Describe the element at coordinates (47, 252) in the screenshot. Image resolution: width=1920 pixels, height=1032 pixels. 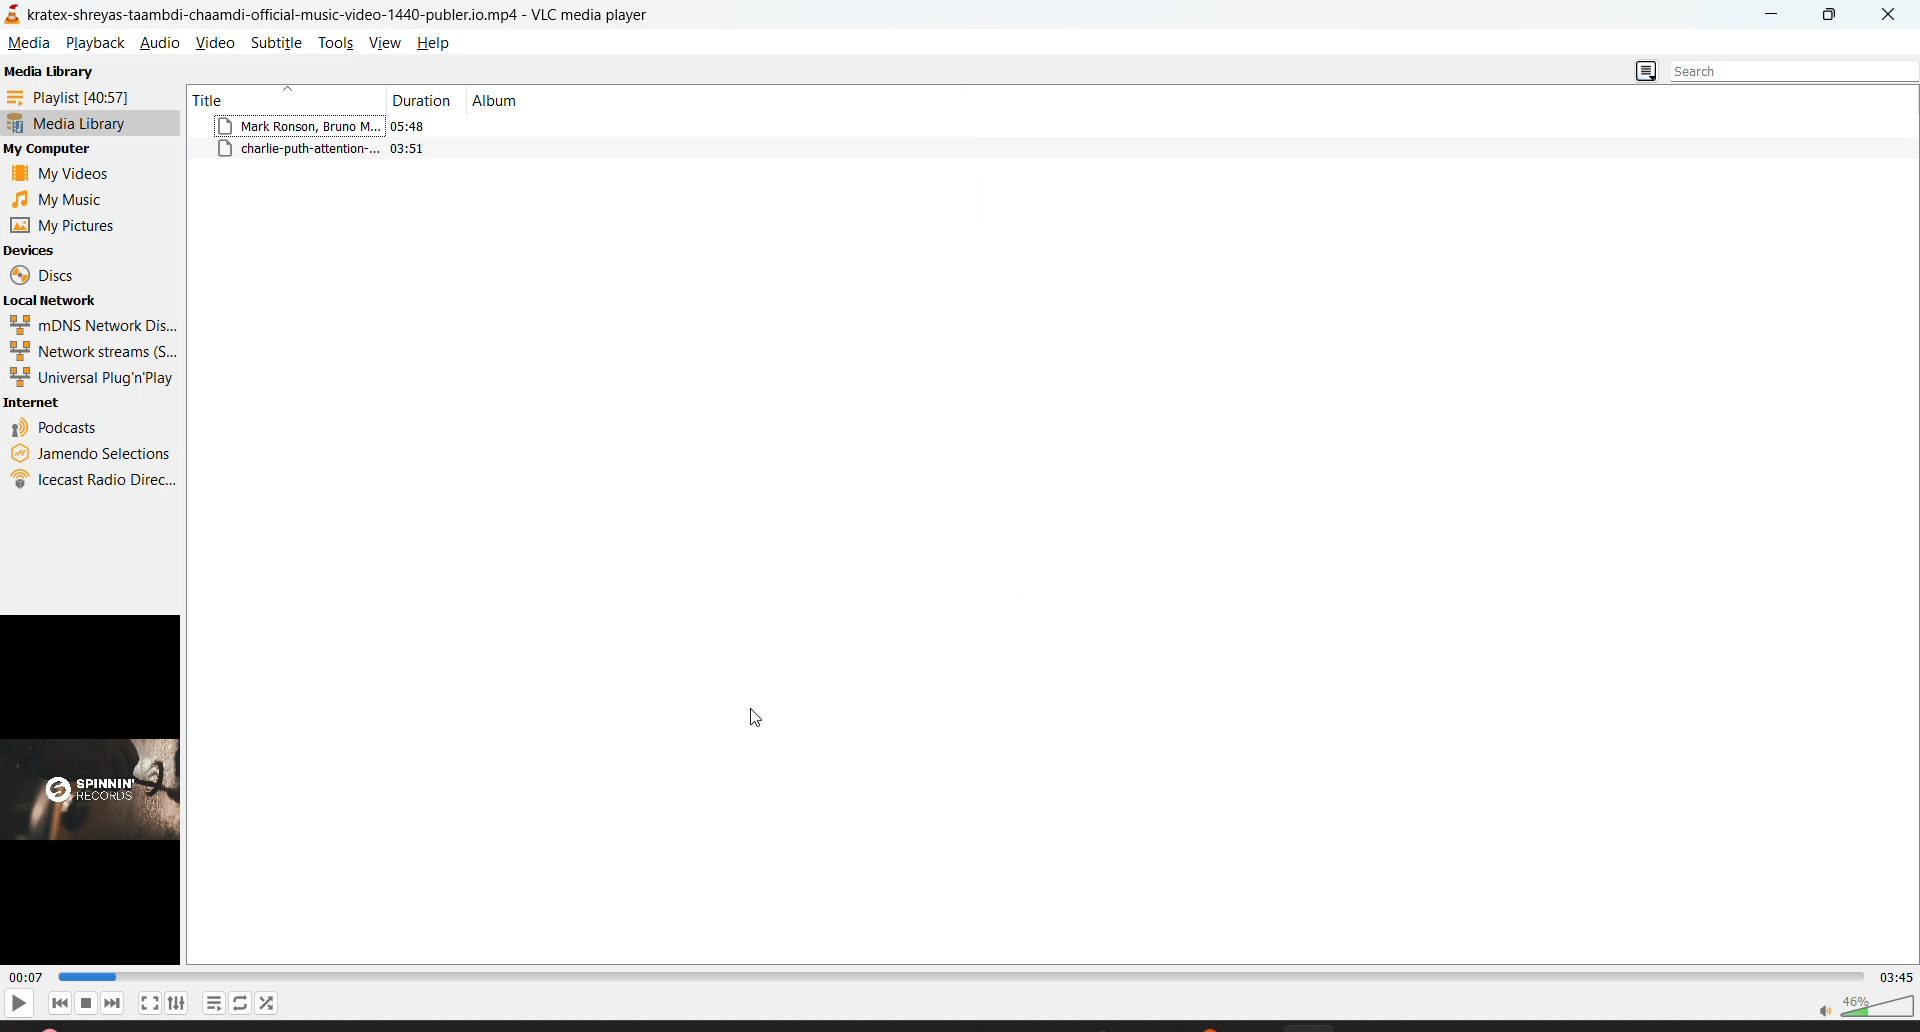
I see `devices` at that location.